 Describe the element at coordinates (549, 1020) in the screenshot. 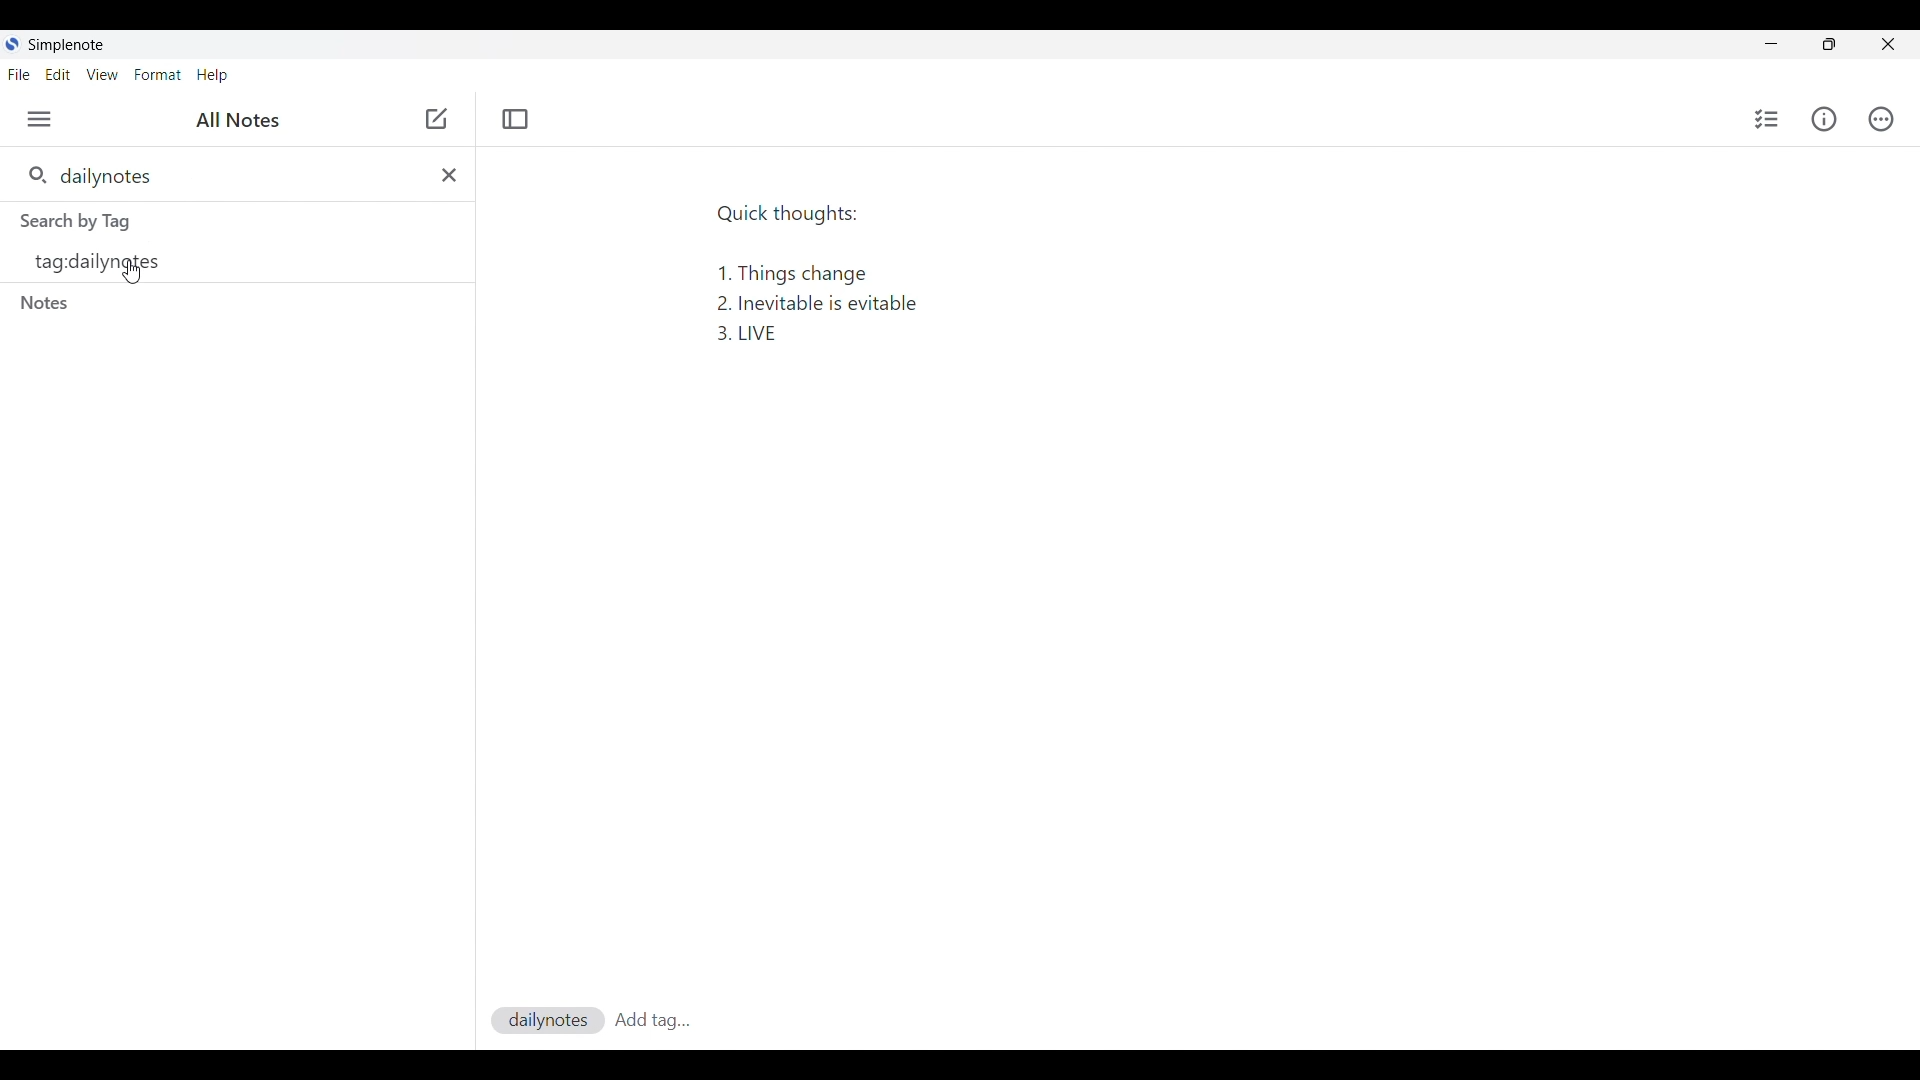

I see `dailynotes` at that location.